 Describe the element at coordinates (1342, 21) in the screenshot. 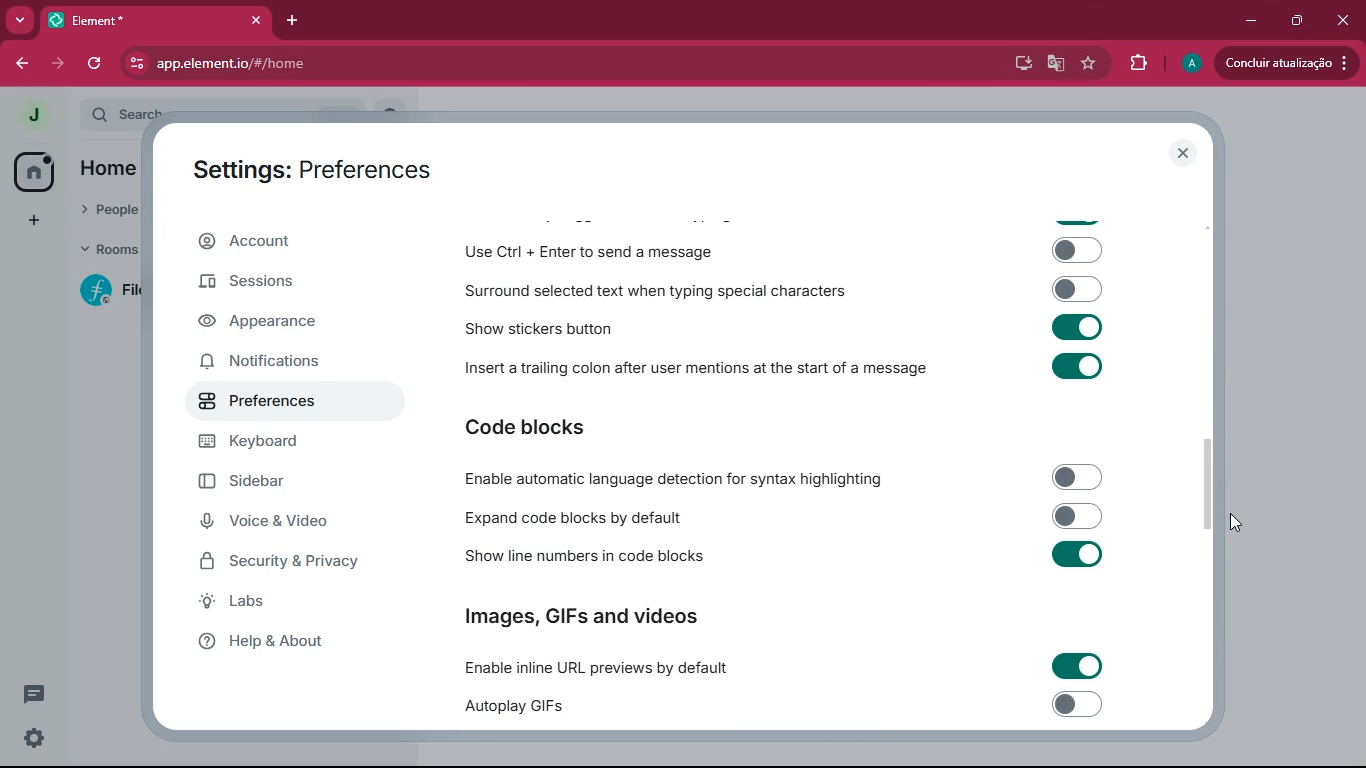

I see `close` at that location.